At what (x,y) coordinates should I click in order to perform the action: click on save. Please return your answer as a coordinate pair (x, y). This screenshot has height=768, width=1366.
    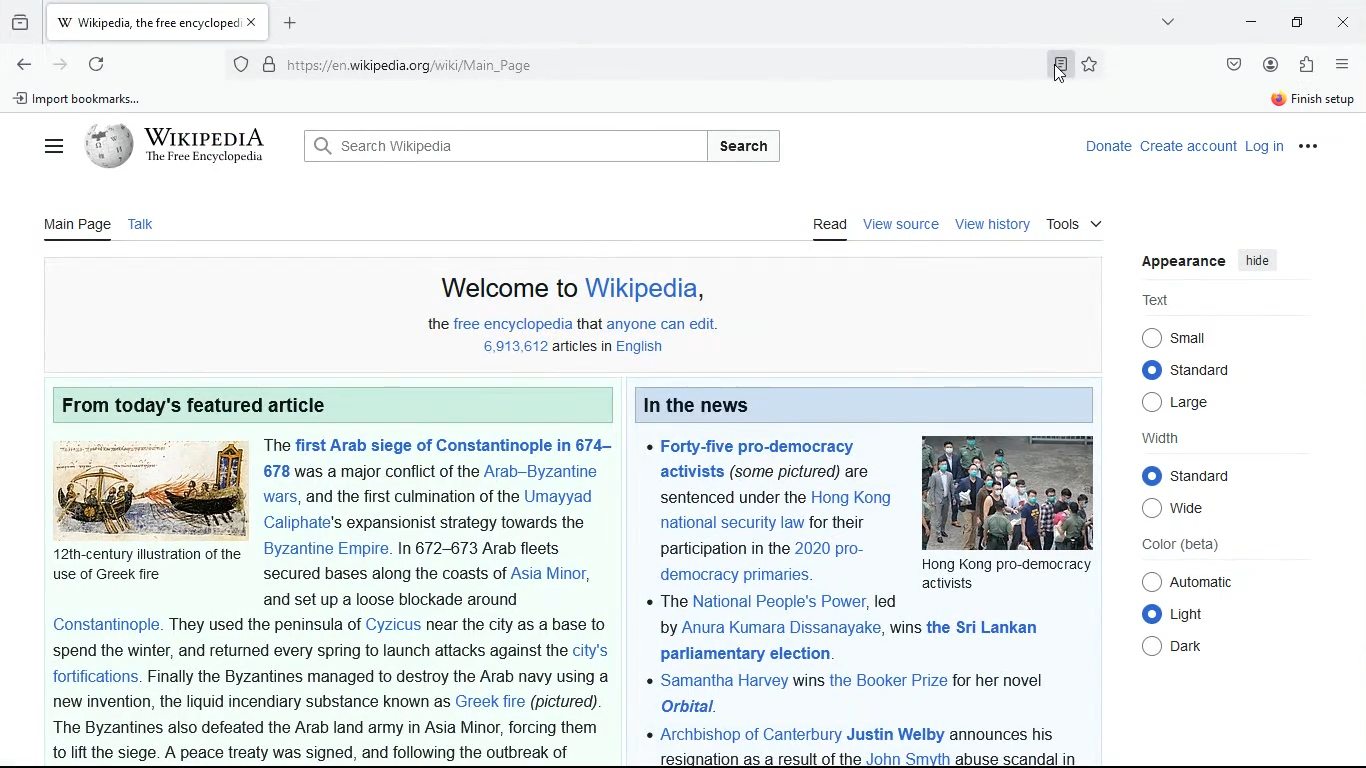
    Looking at the image, I should click on (1233, 64).